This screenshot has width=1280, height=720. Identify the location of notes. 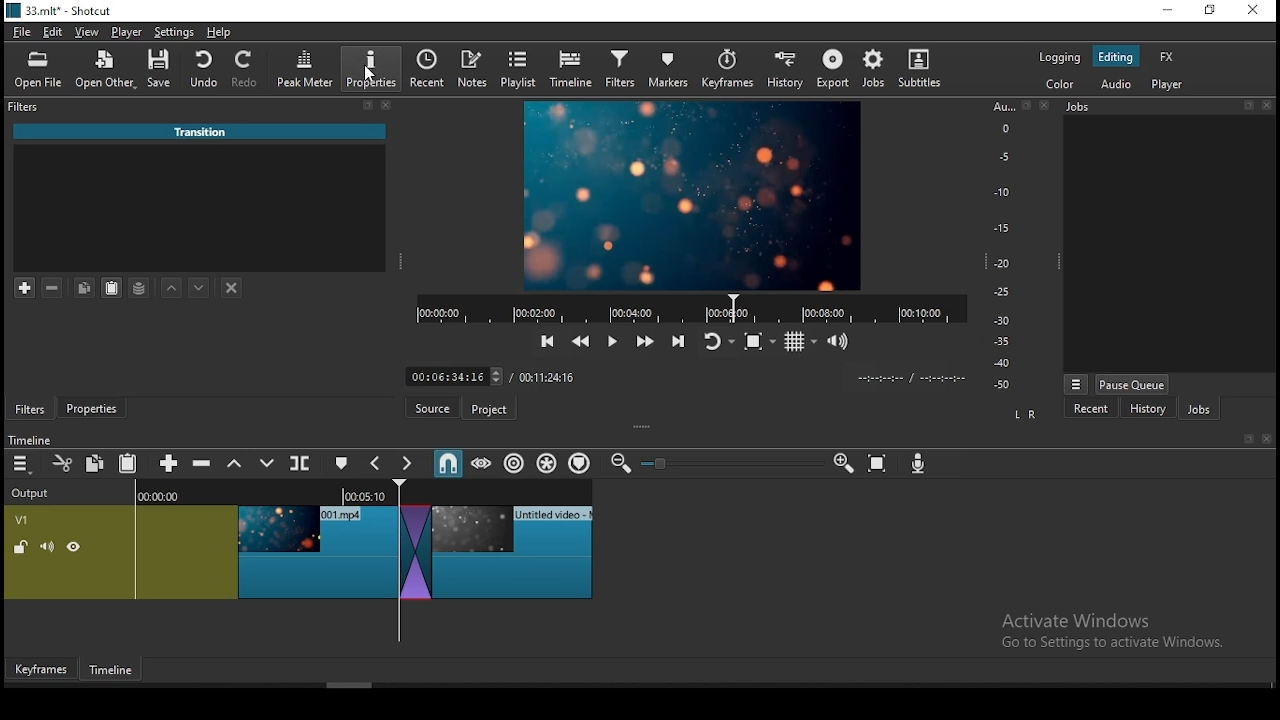
(475, 69).